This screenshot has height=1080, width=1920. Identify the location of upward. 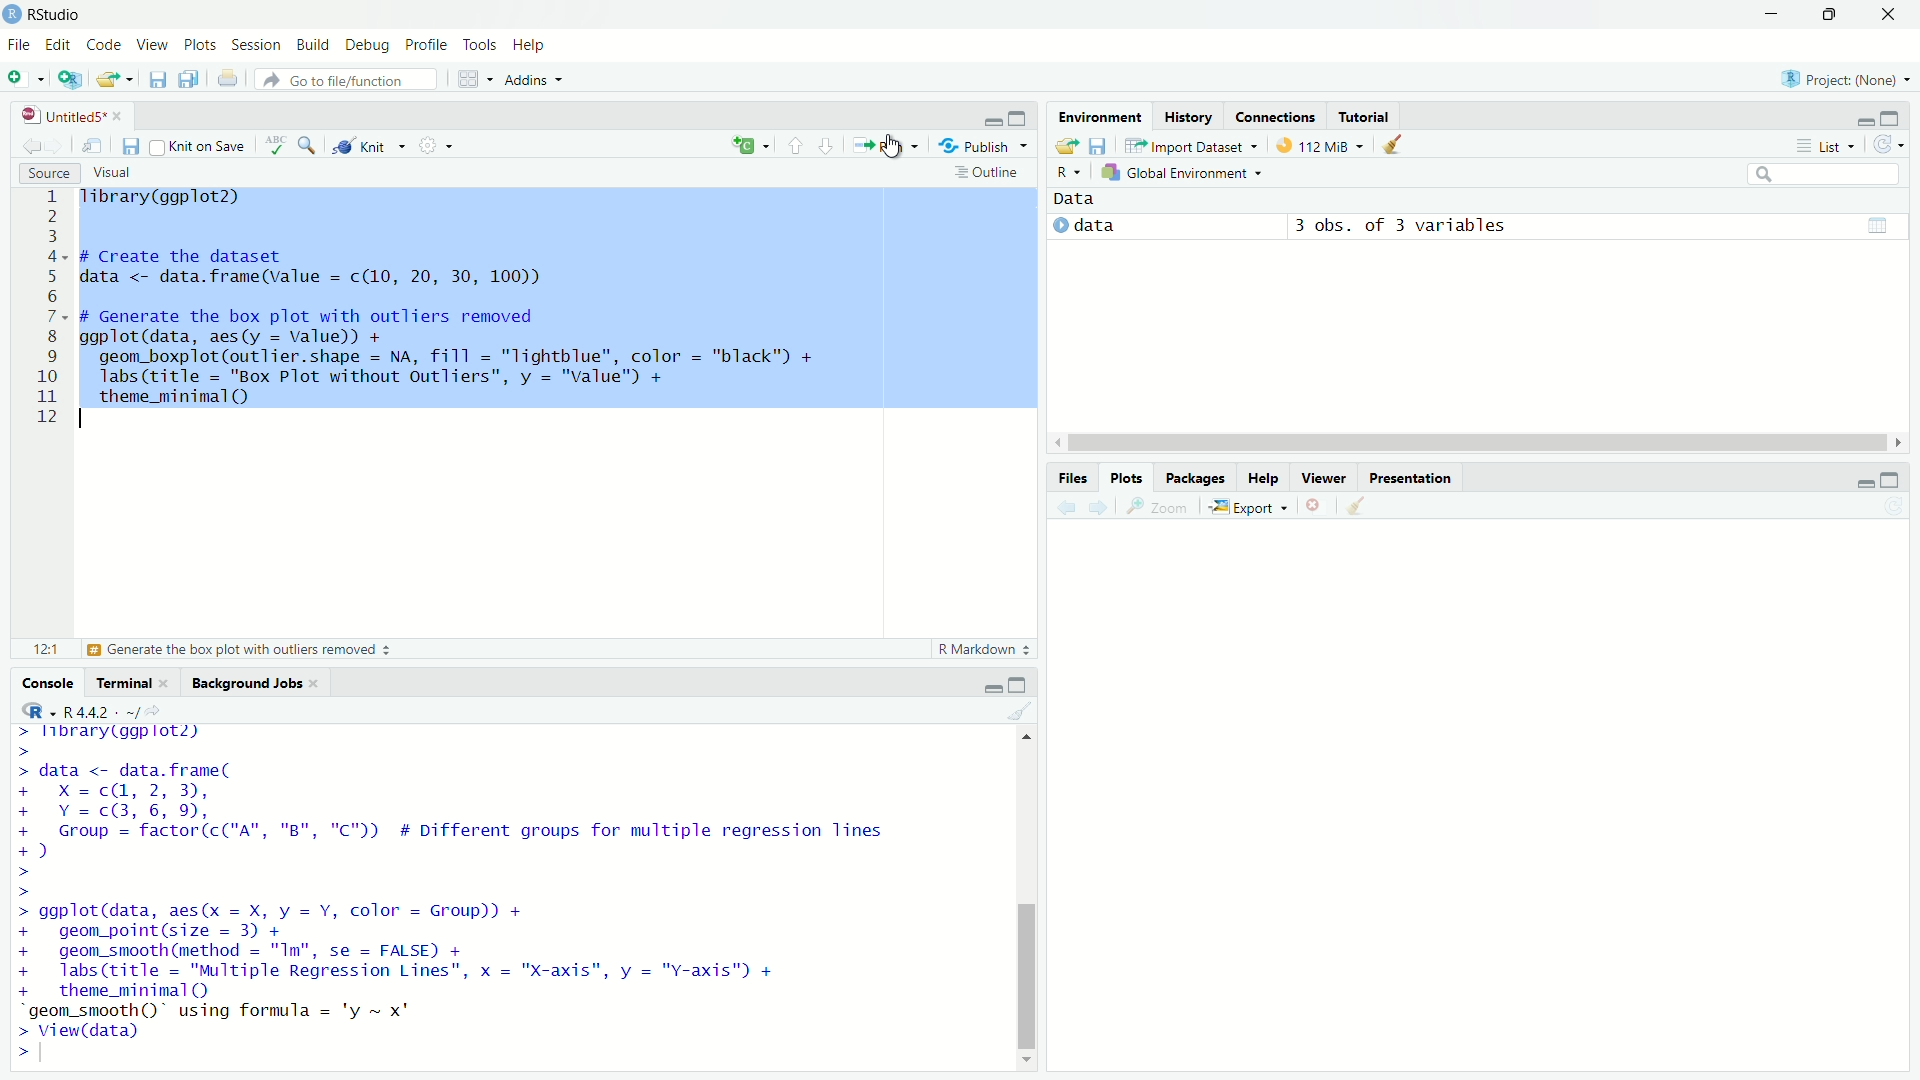
(794, 144).